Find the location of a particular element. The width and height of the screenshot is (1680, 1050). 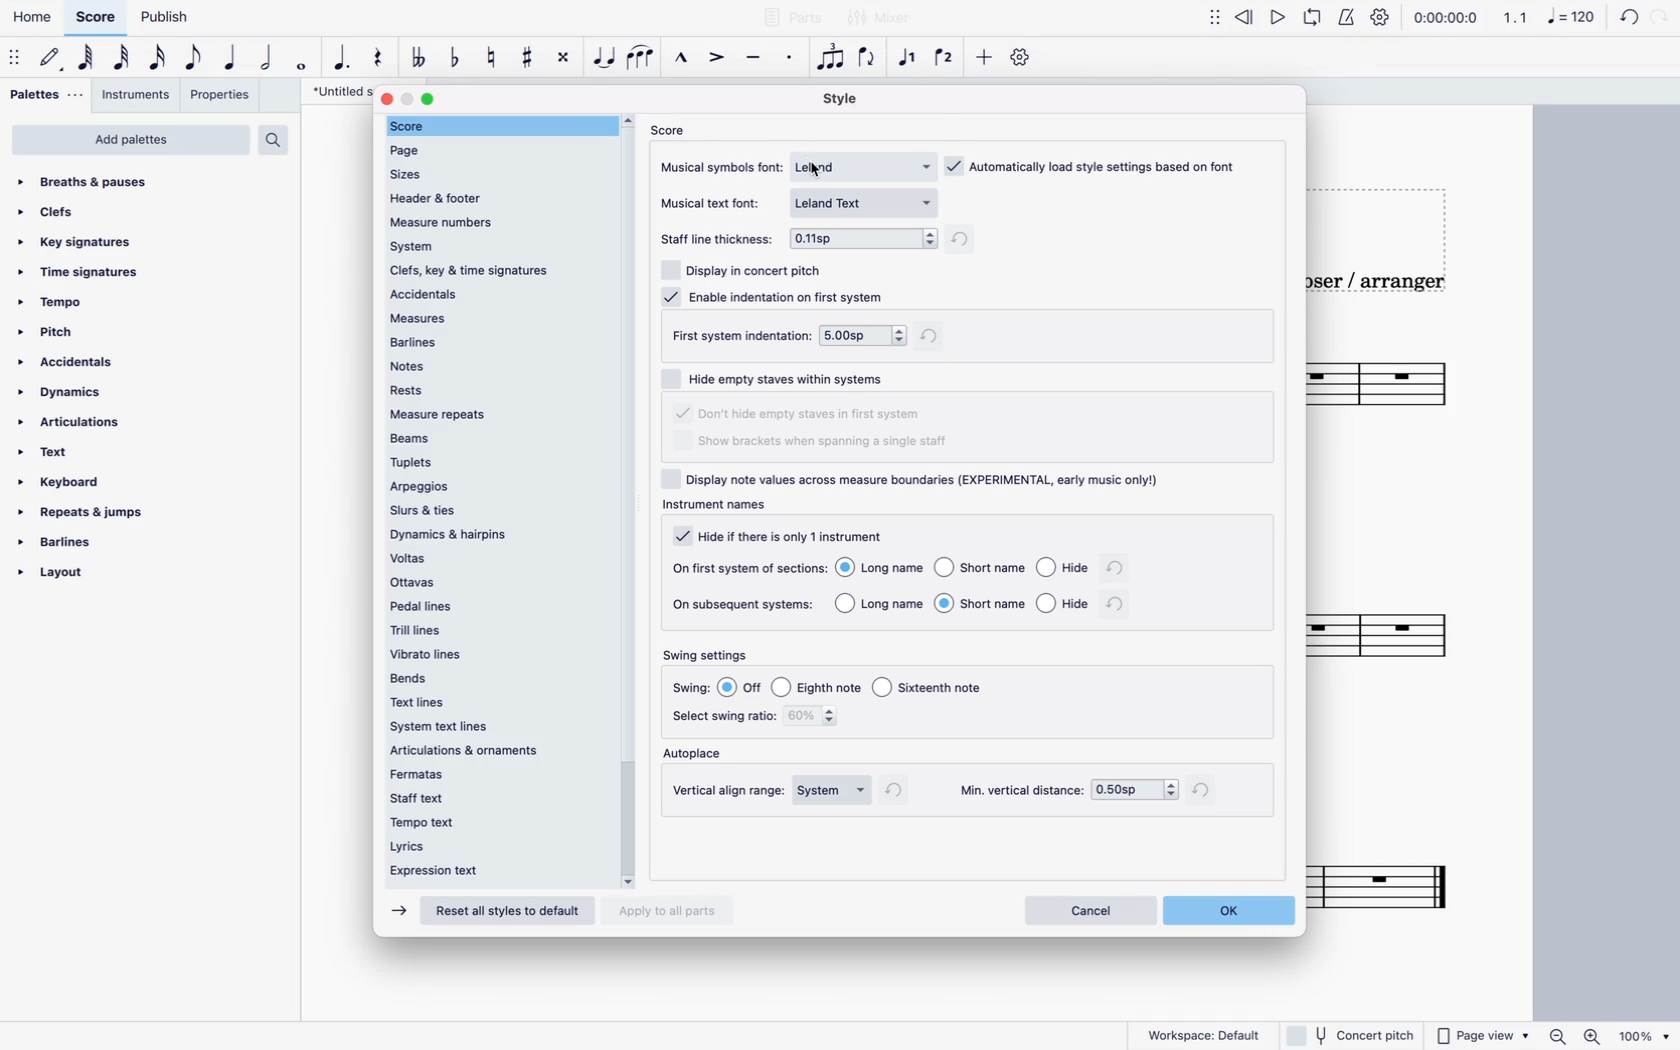

articulations & ornaments is located at coordinates (493, 751).